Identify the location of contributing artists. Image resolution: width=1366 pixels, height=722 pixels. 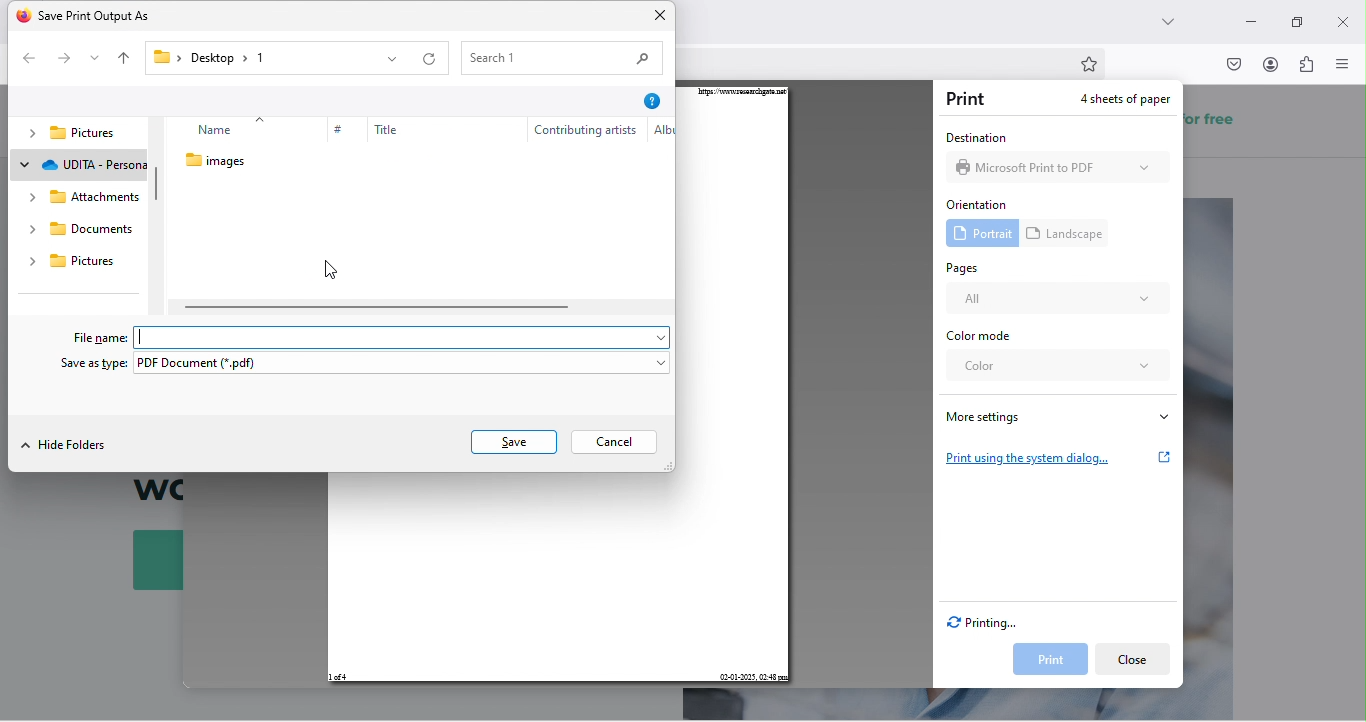
(584, 133).